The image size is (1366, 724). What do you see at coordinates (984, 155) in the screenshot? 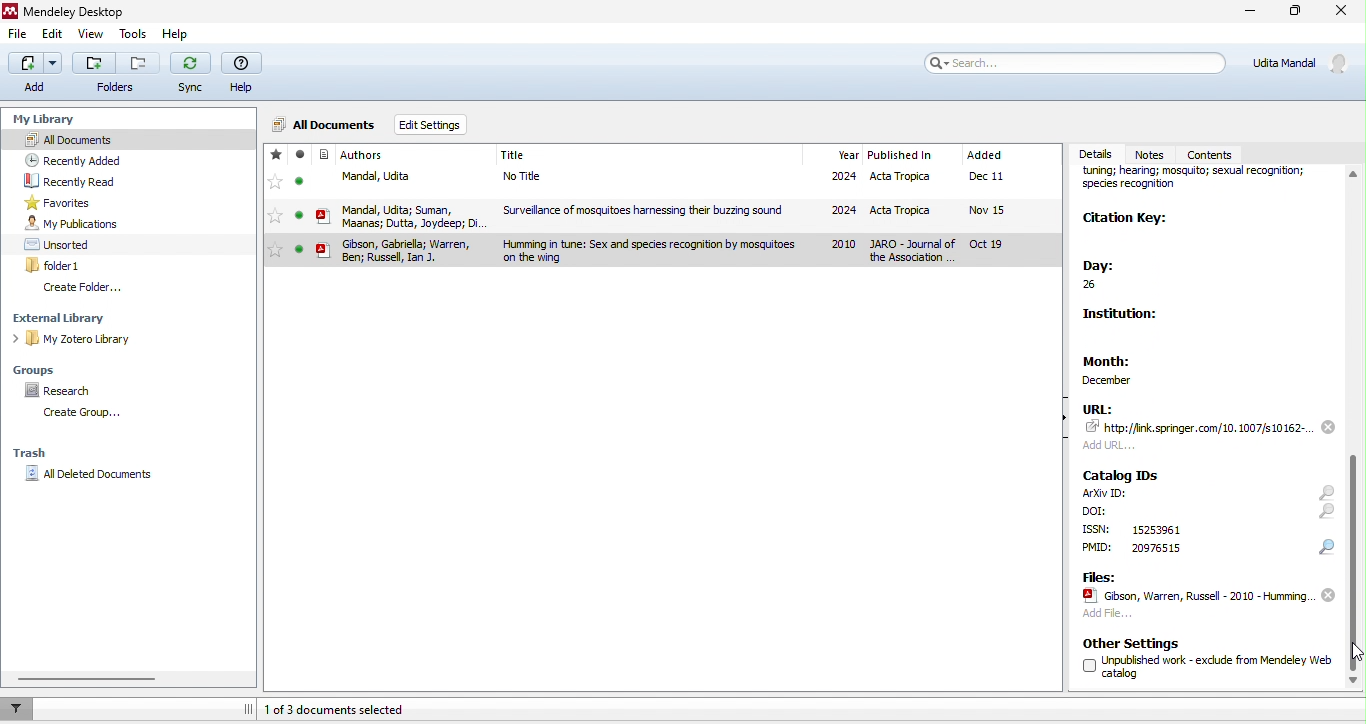
I see `added month` at bounding box center [984, 155].